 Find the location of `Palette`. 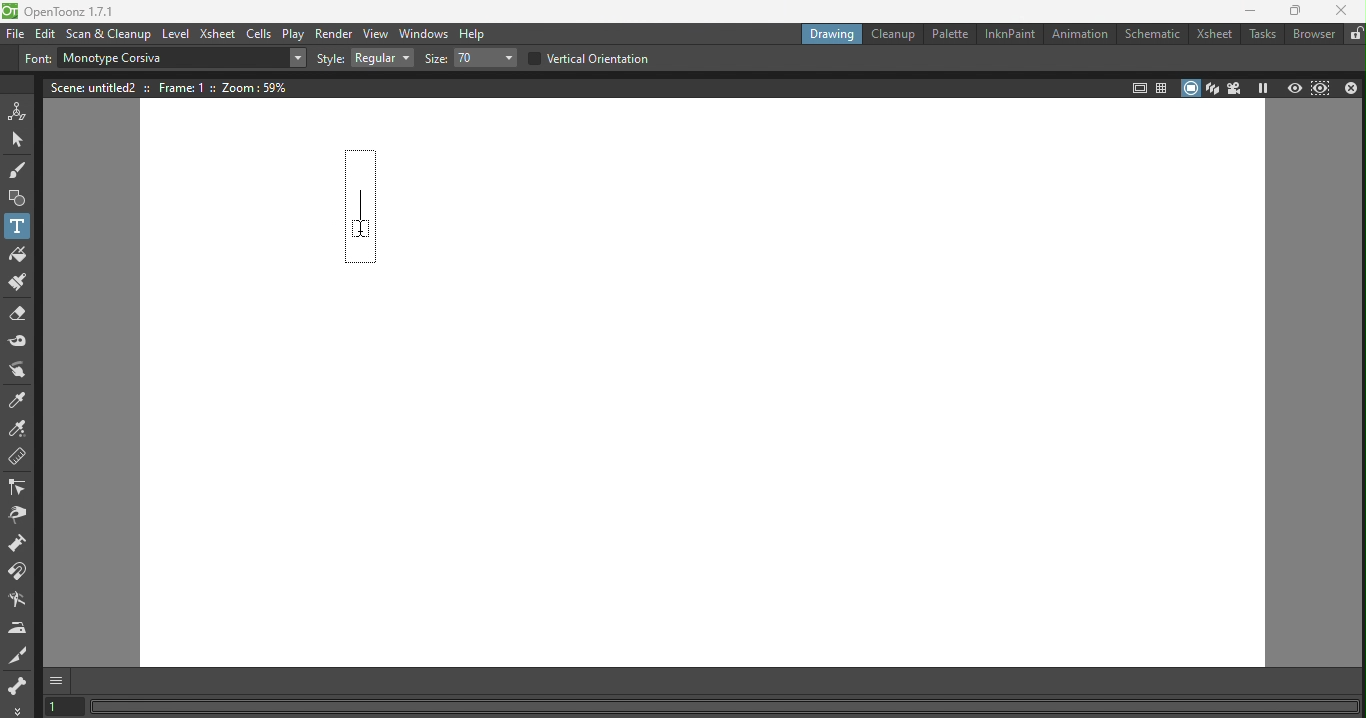

Palette is located at coordinates (949, 35).